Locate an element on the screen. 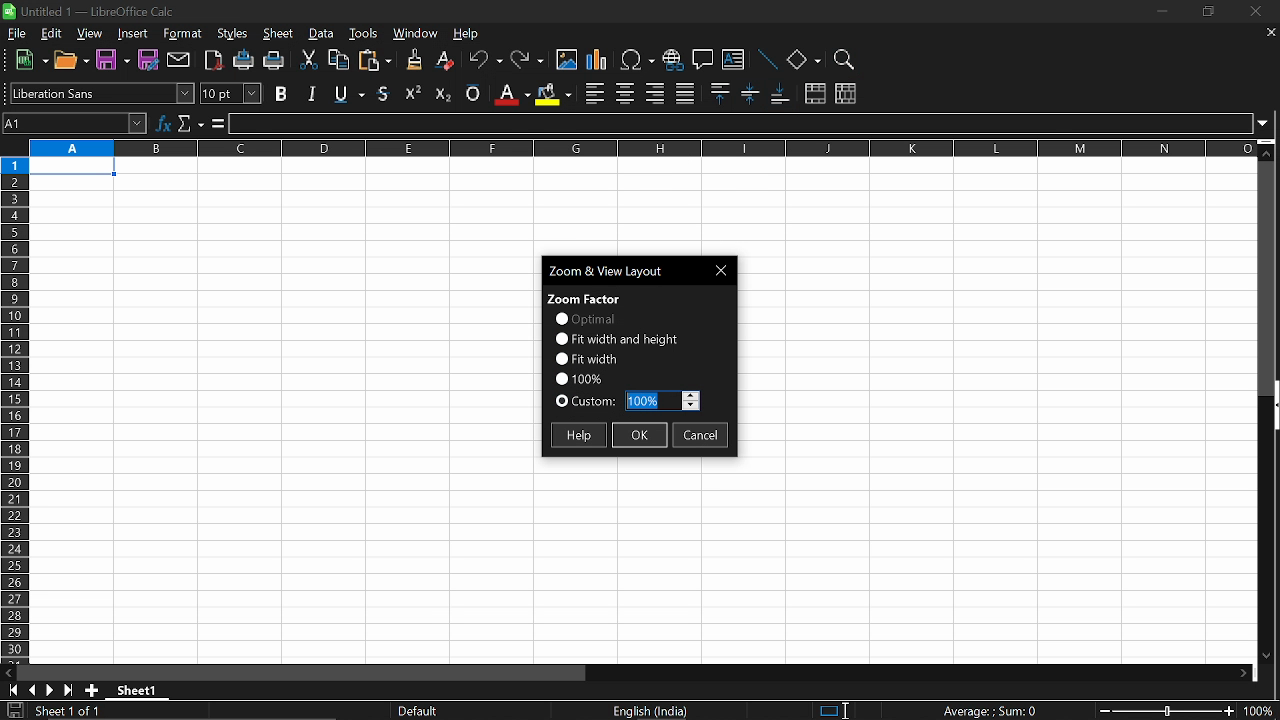  export as pdf is located at coordinates (215, 62).